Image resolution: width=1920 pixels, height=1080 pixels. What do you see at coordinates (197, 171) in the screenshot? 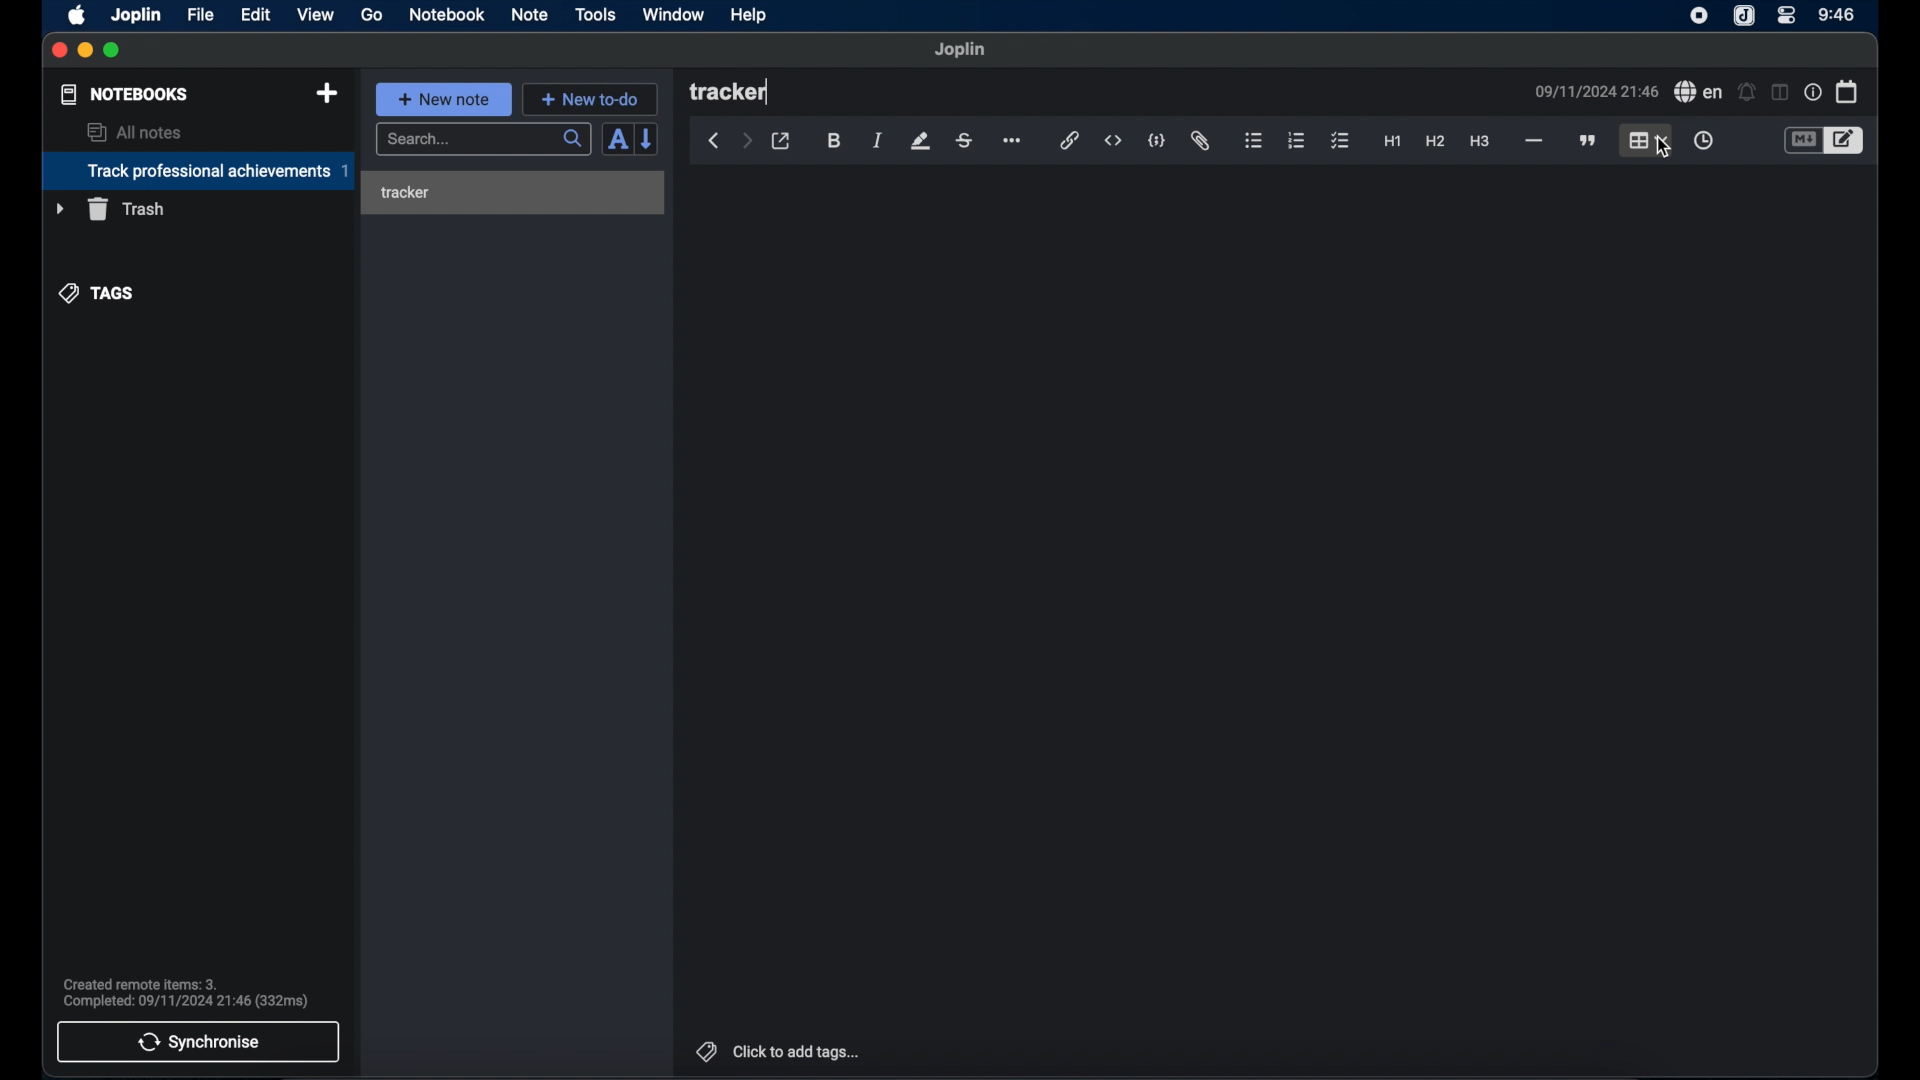
I see `track professional achievements` at bounding box center [197, 171].